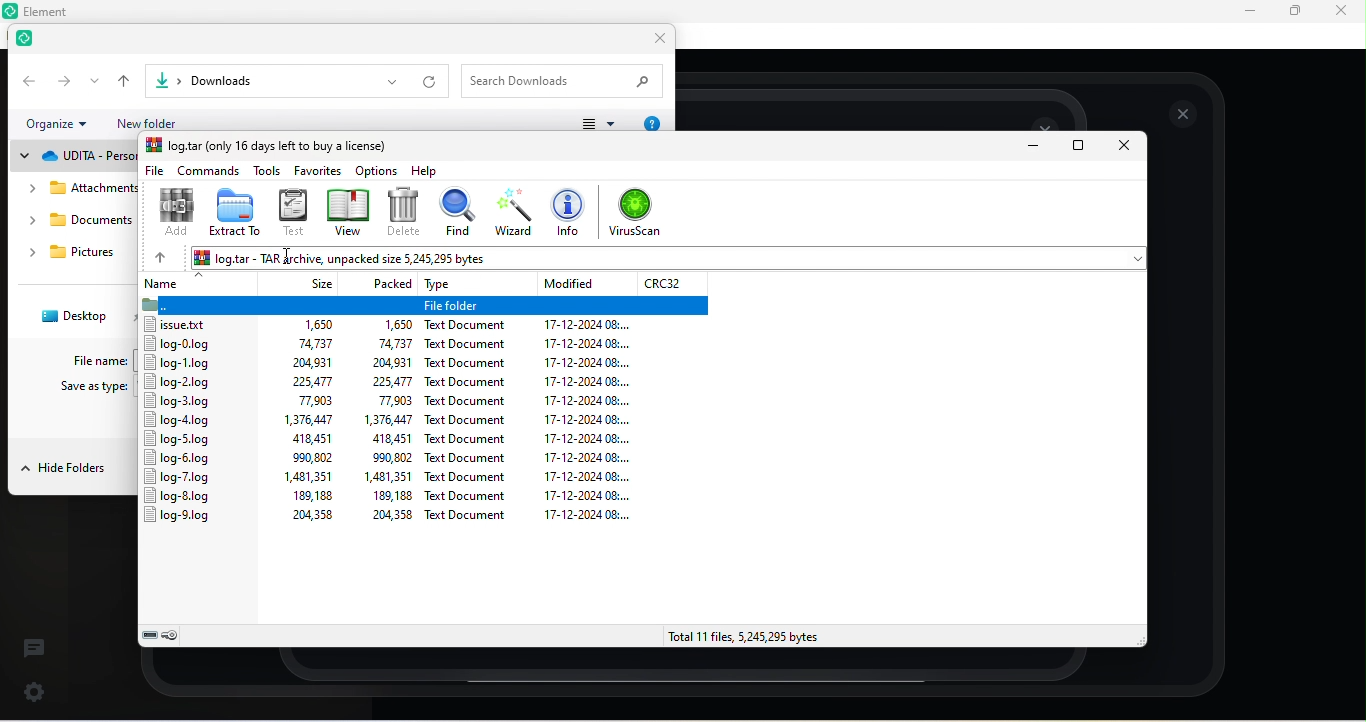 This screenshot has height=722, width=1366. Describe the element at coordinates (309, 496) in the screenshot. I see `189,188` at that location.